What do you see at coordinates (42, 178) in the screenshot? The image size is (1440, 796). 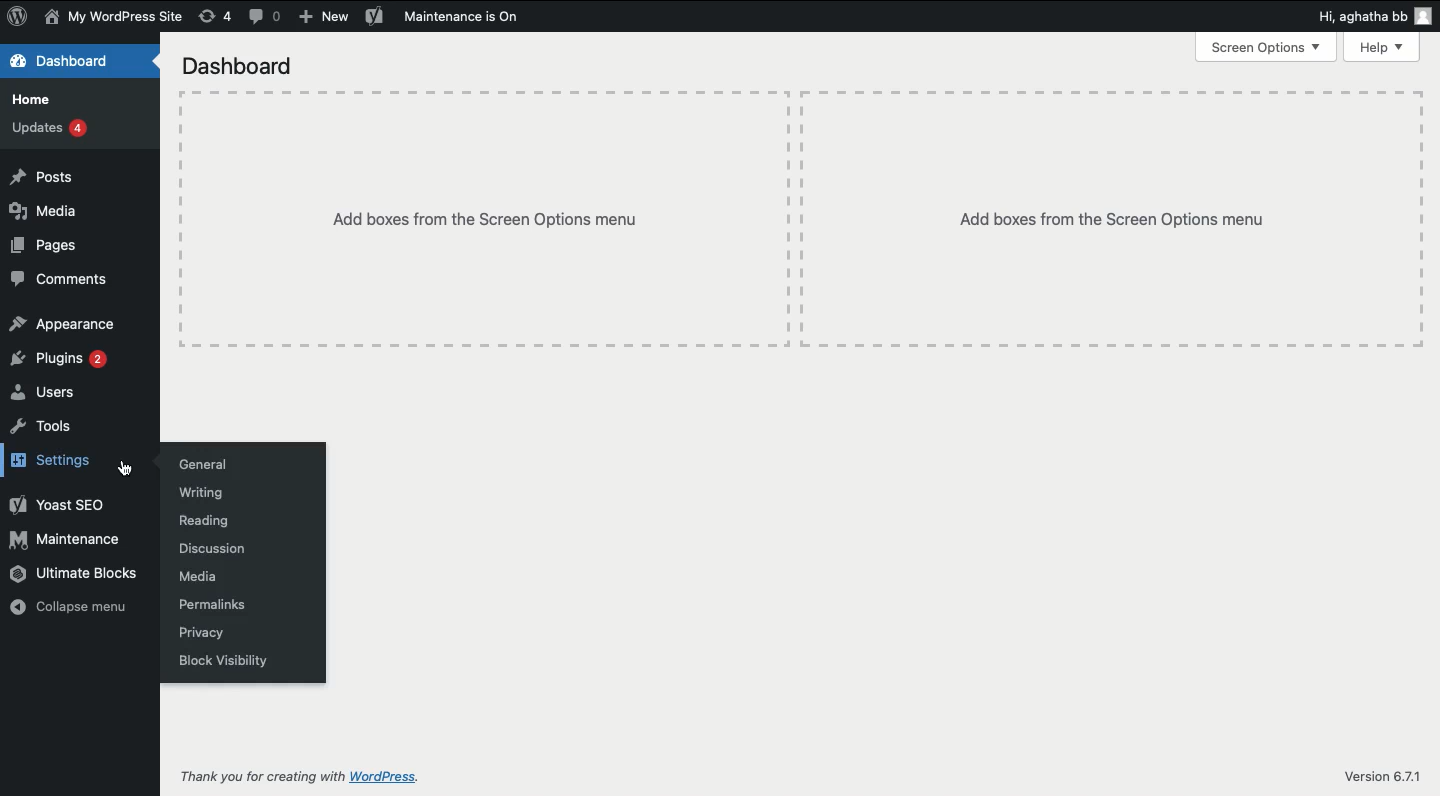 I see `posts` at bounding box center [42, 178].